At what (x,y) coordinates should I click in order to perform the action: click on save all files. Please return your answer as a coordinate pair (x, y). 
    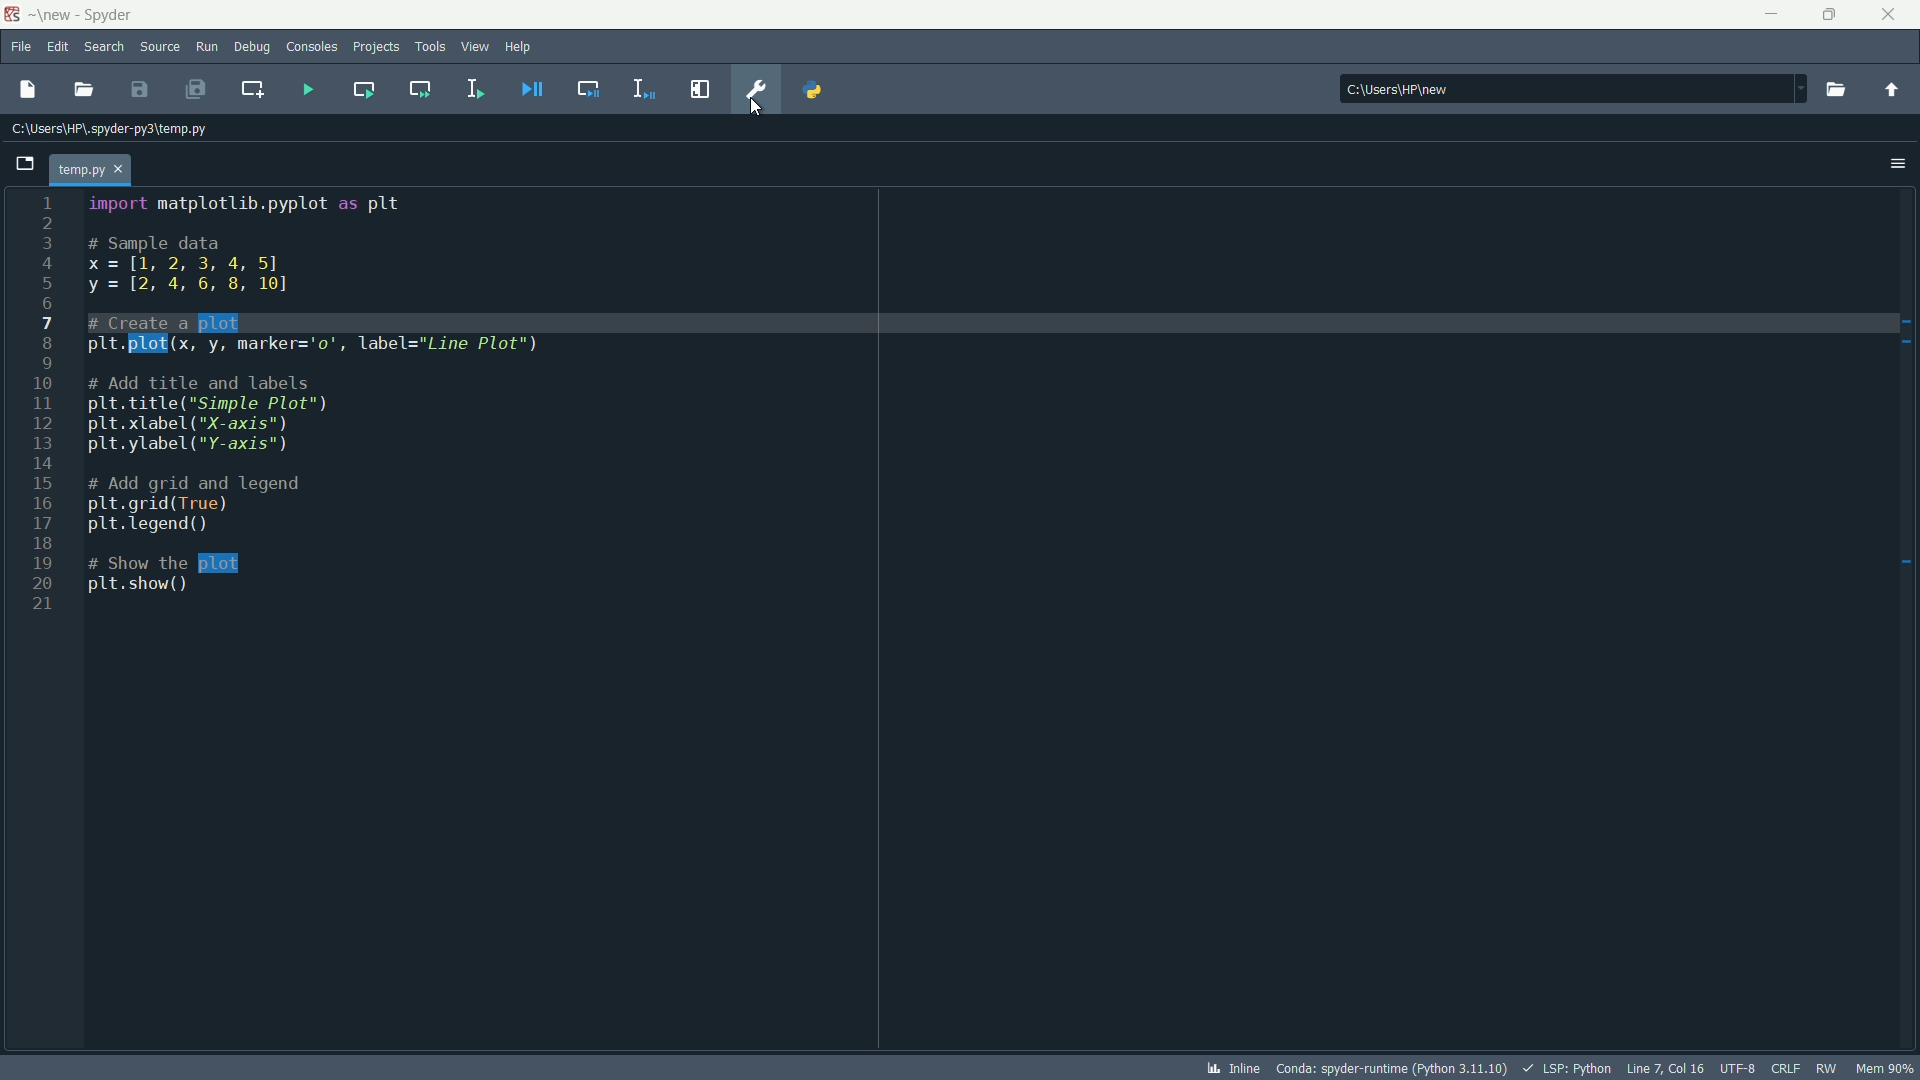
    Looking at the image, I should click on (197, 89).